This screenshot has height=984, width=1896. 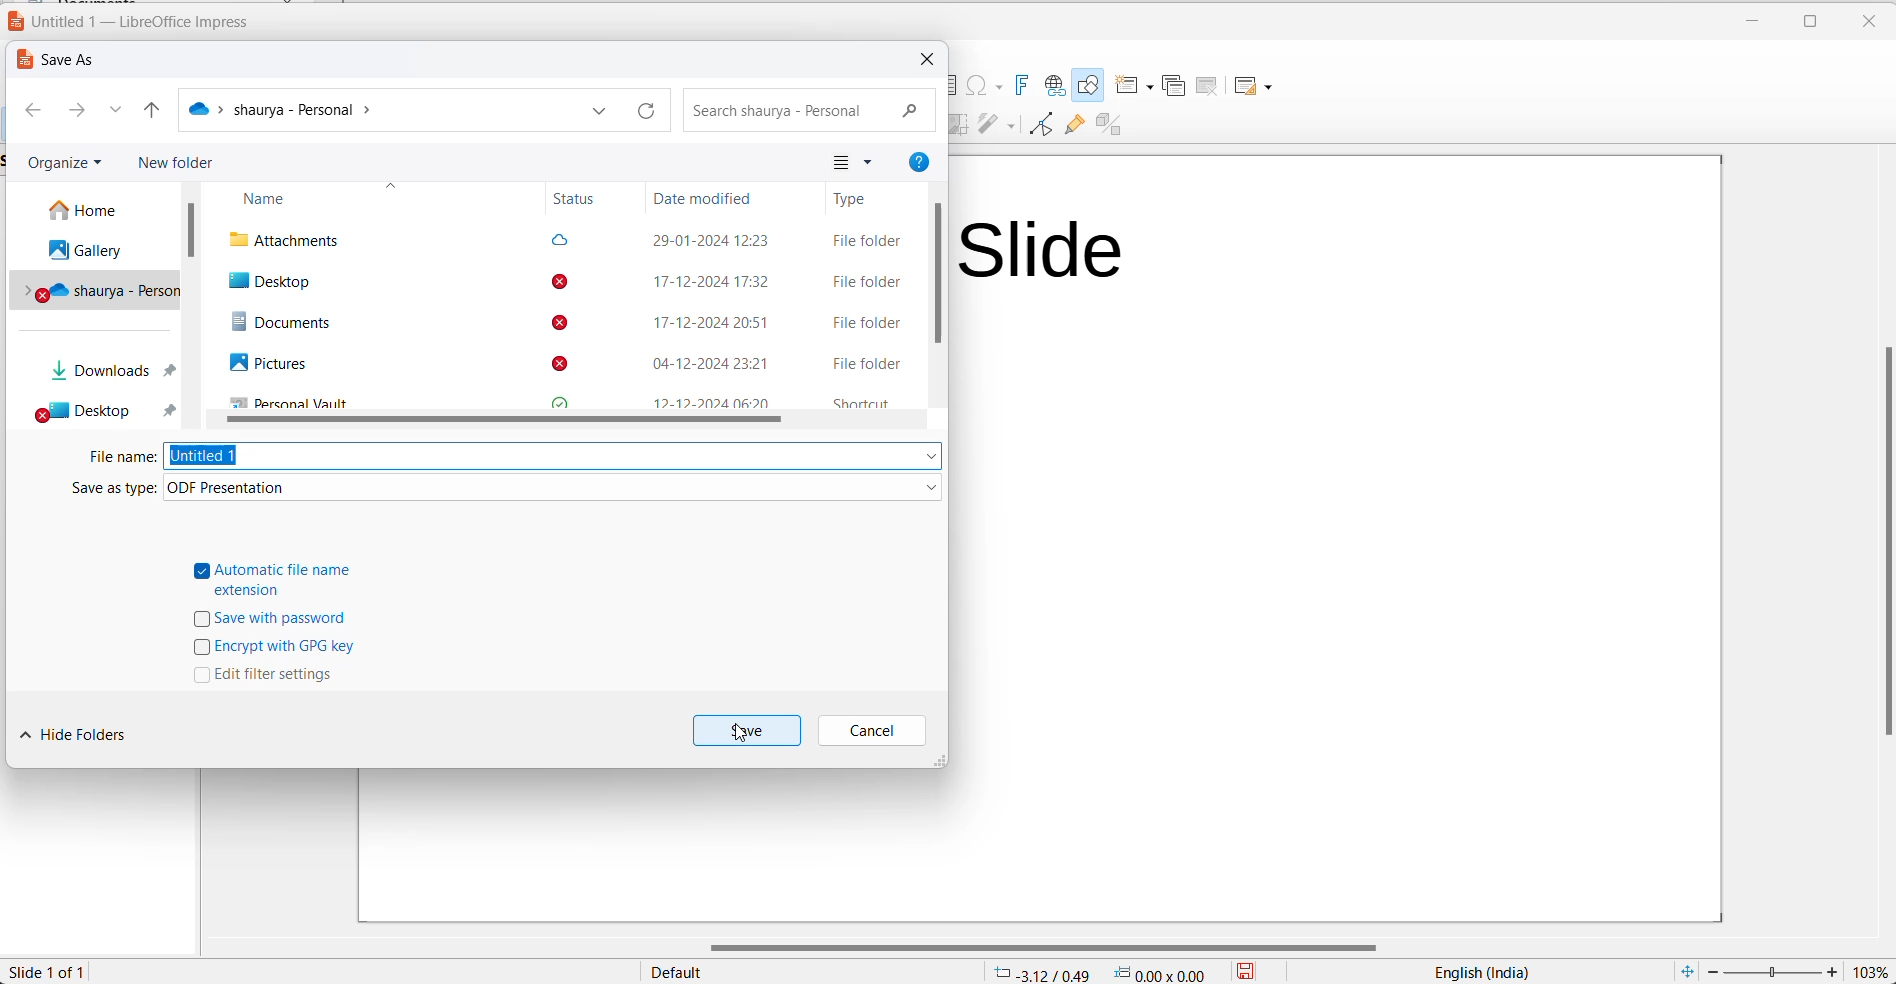 I want to click on zoom percentage, so click(x=1871, y=971).